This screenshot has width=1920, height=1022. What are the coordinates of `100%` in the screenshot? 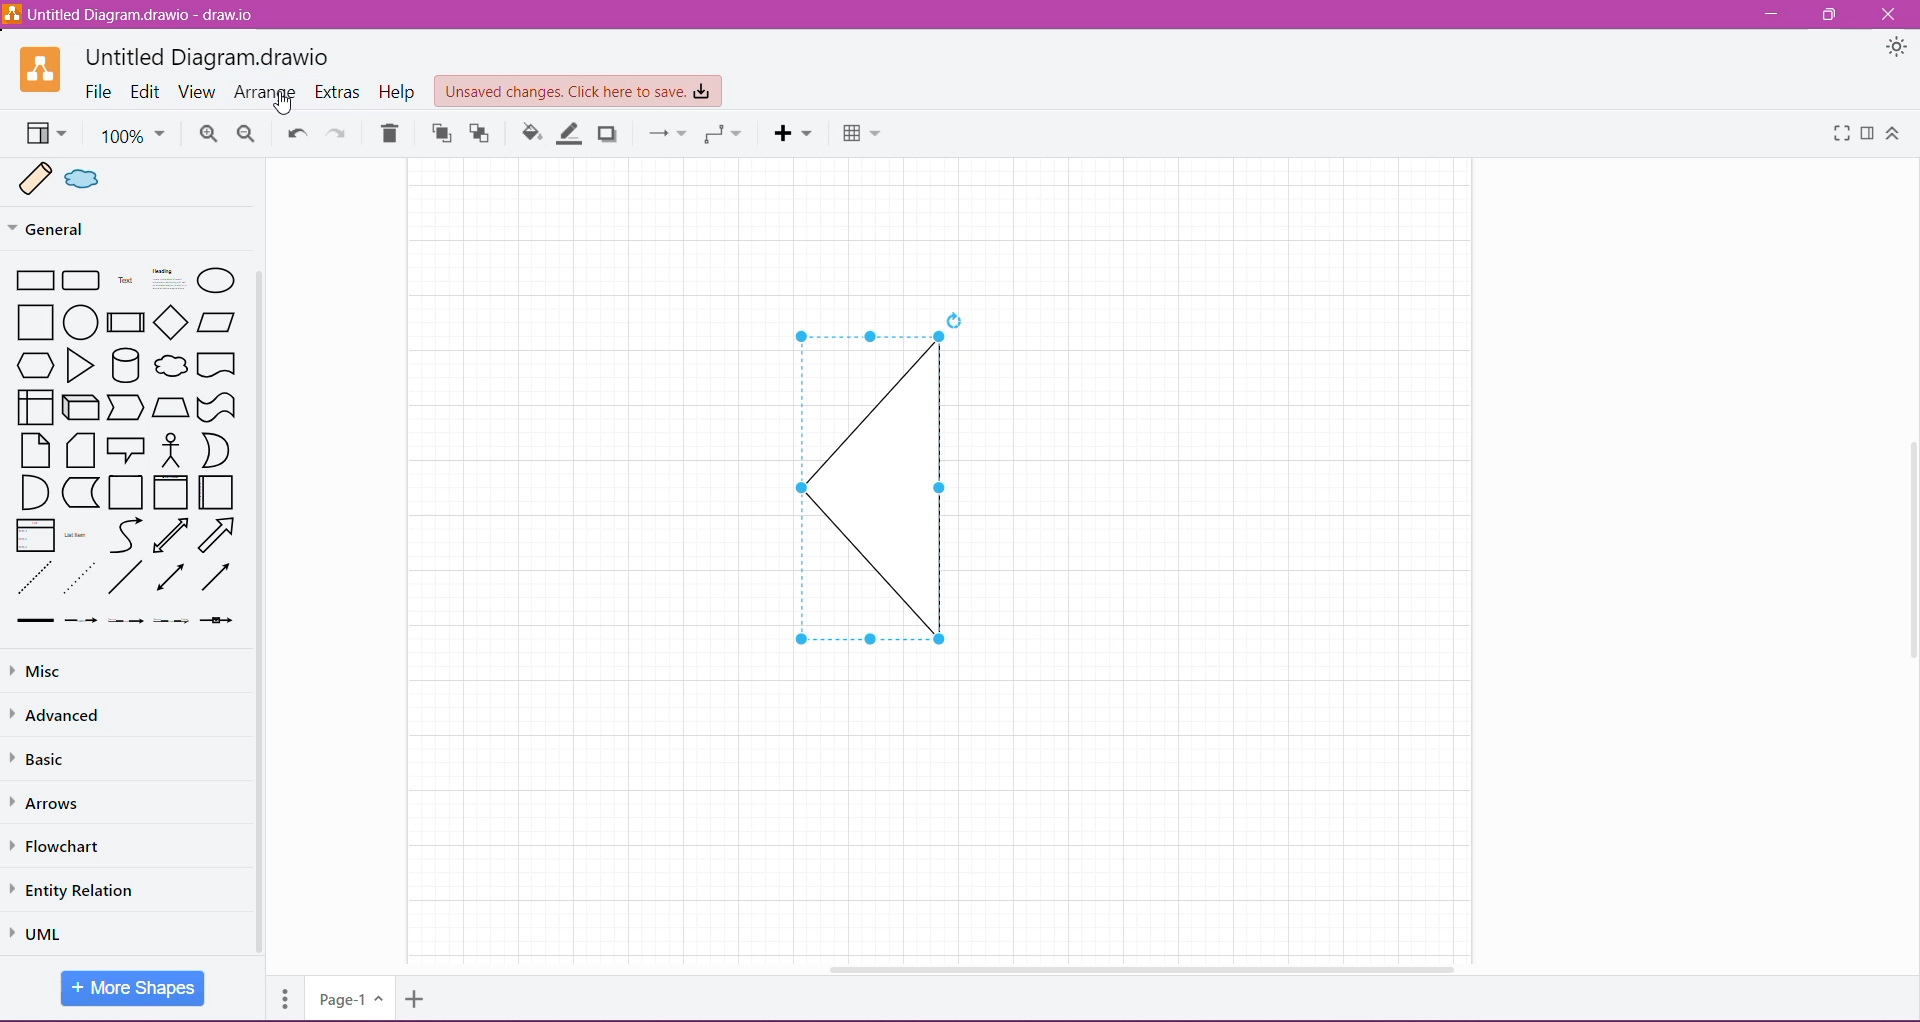 It's located at (133, 136).